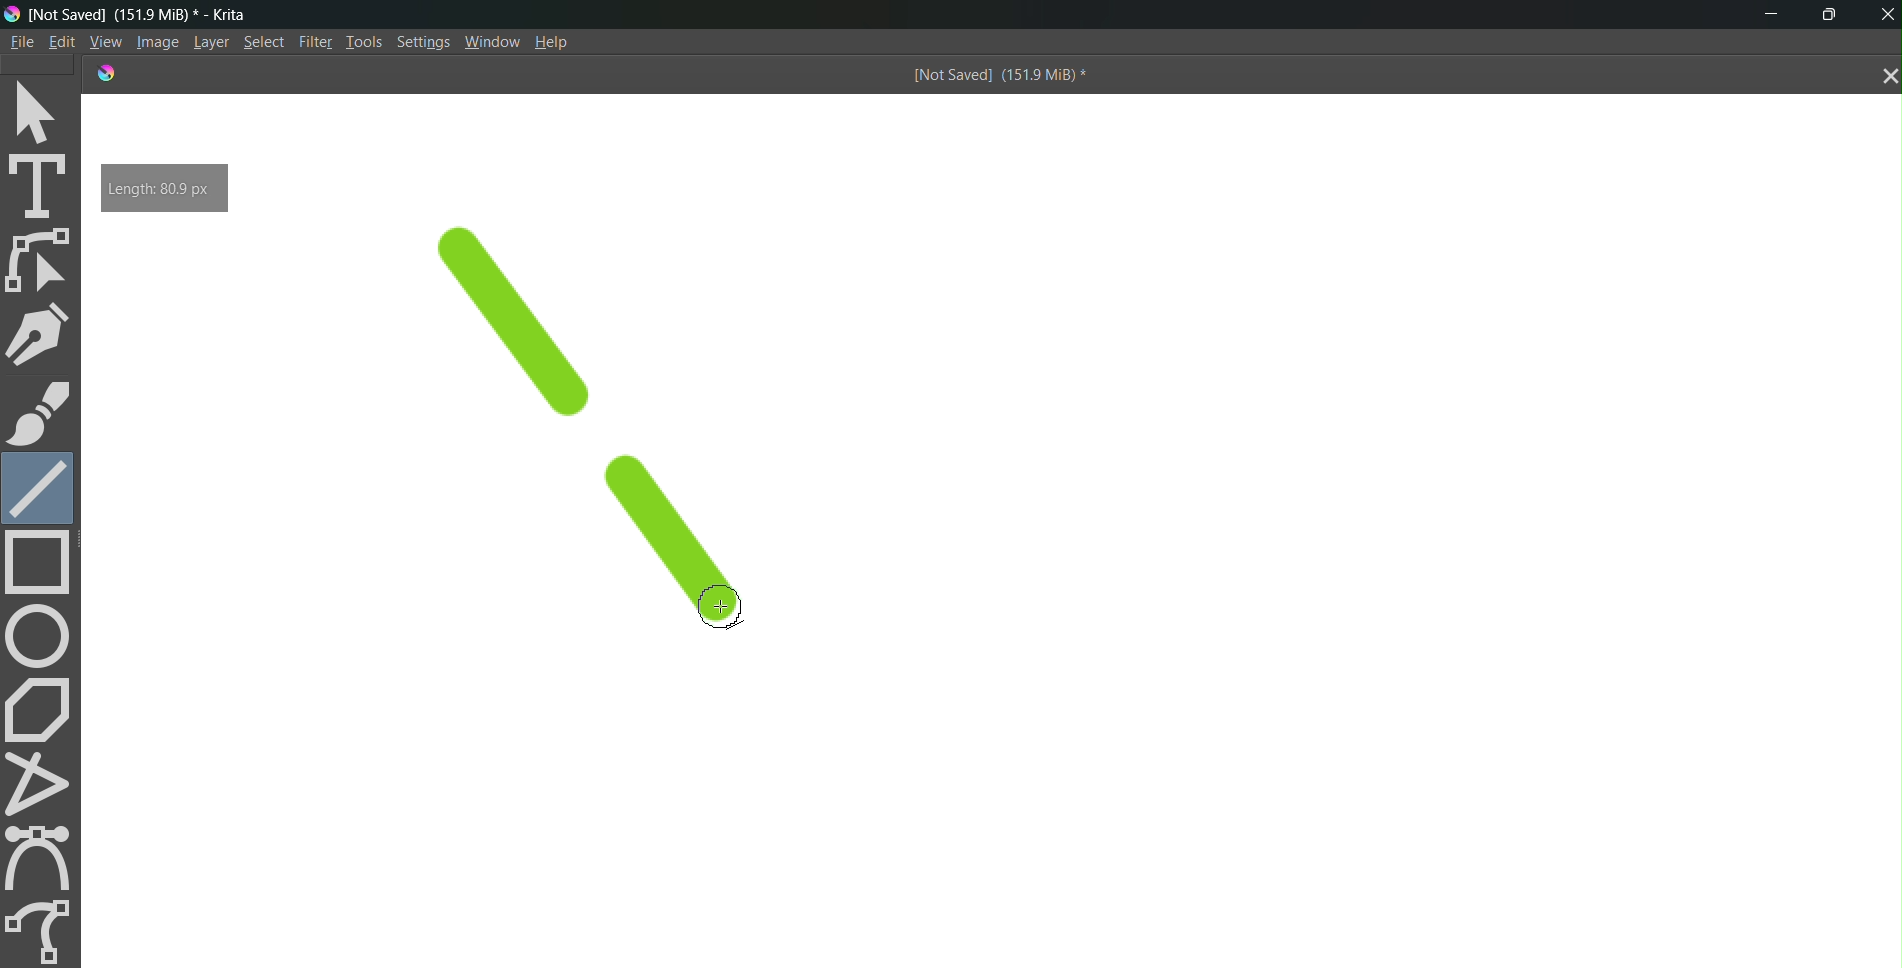  Describe the element at coordinates (528, 307) in the screenshot. I see `line` at that location.